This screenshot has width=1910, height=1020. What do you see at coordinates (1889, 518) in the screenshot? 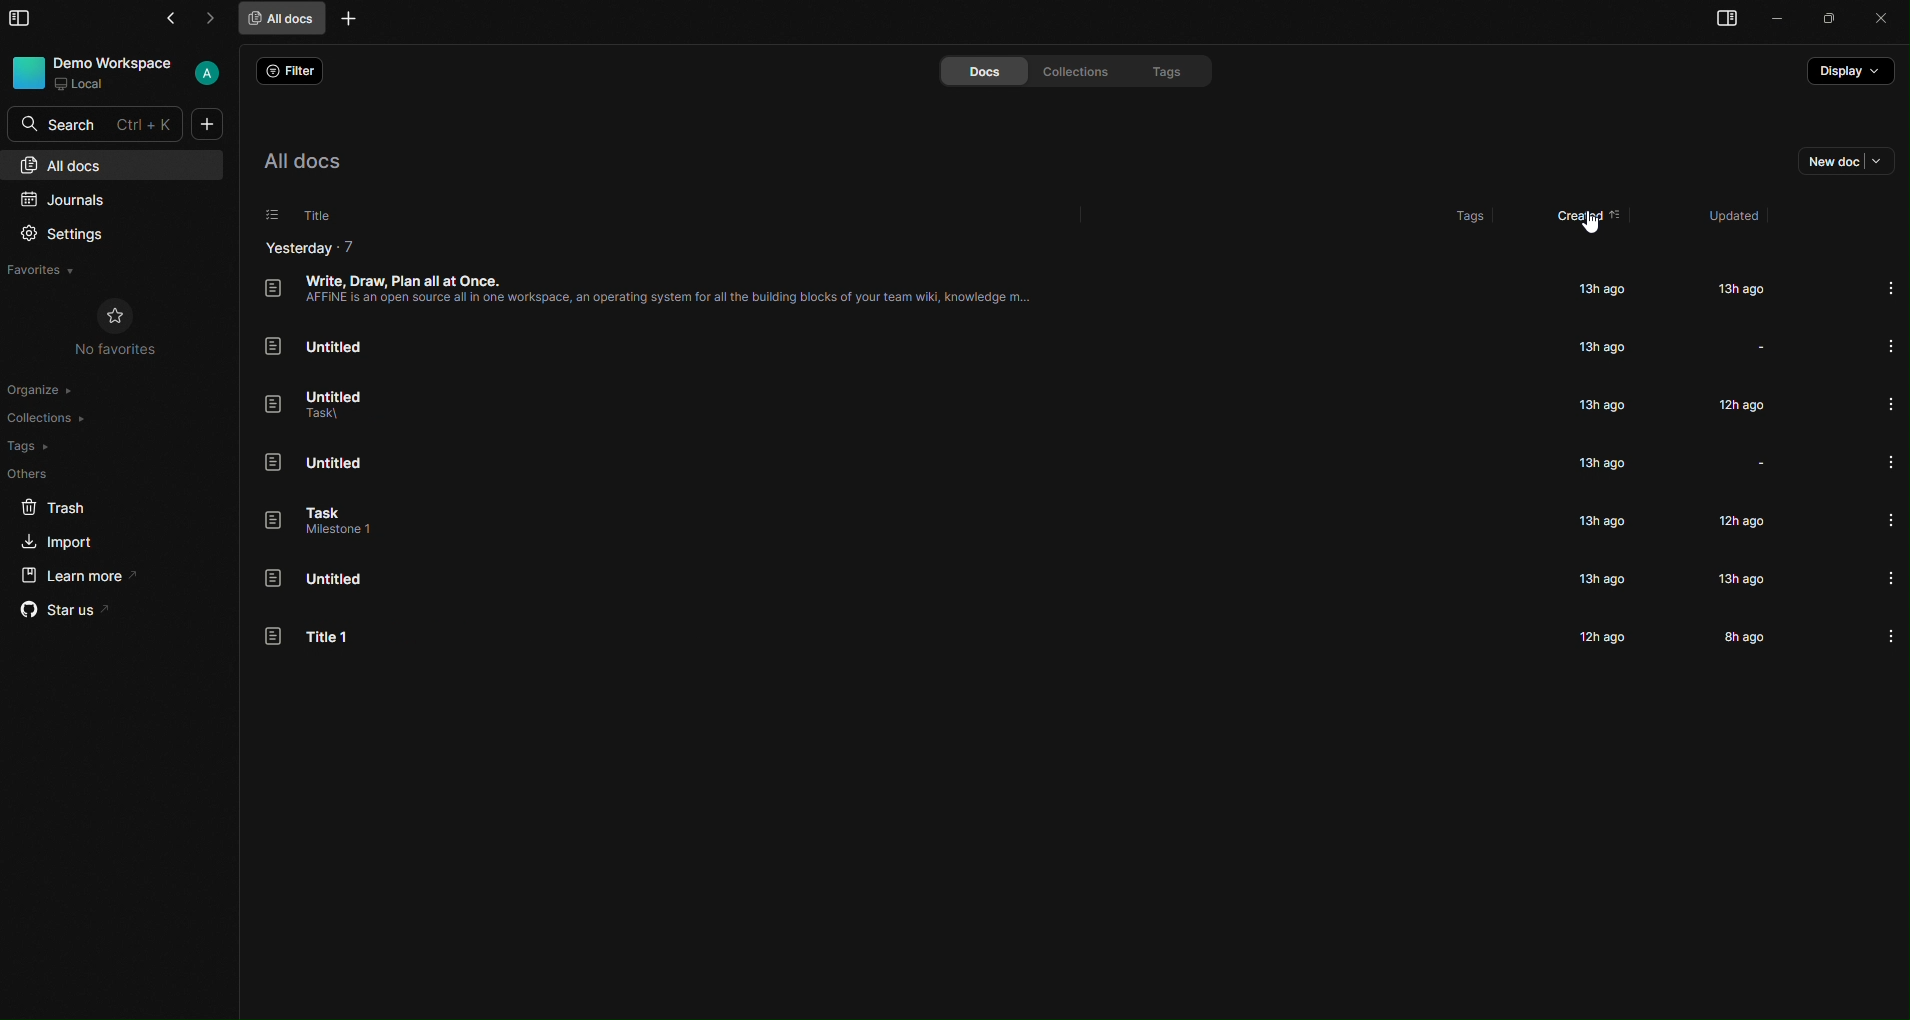
I see `more info` at bounding box center [1889, 518].